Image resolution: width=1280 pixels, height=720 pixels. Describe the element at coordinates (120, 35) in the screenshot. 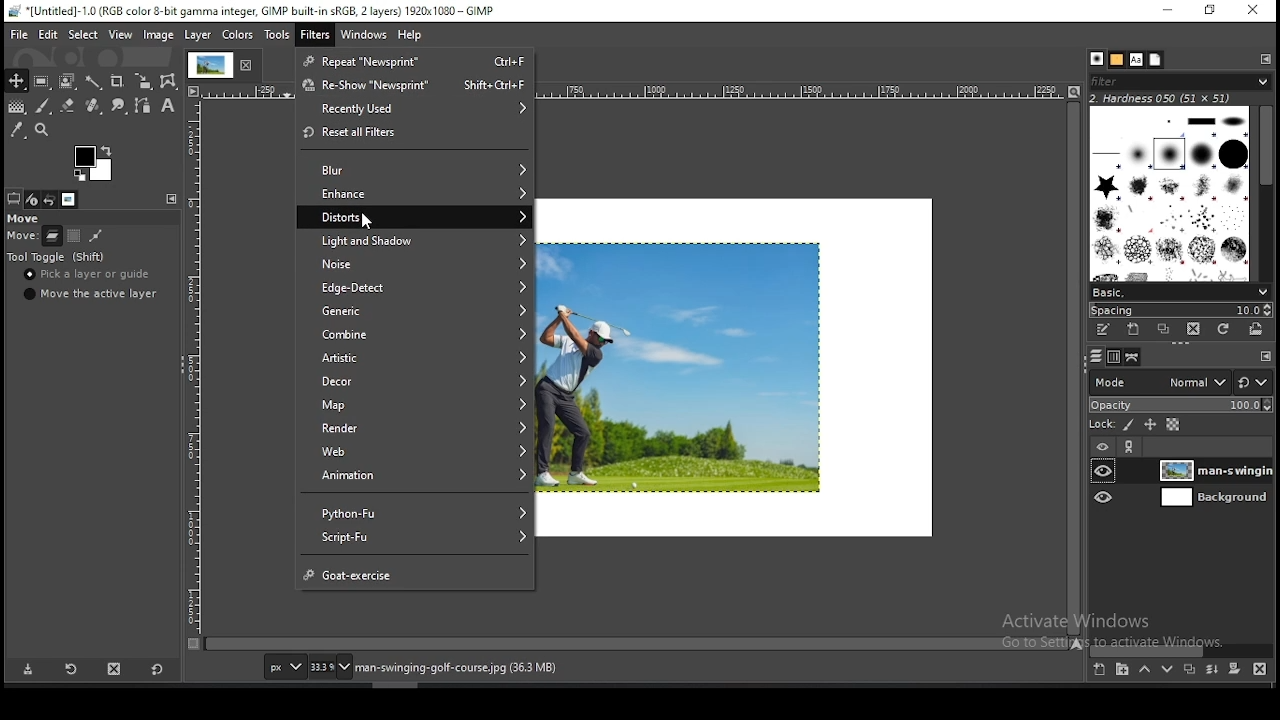

I see `view` at that location.